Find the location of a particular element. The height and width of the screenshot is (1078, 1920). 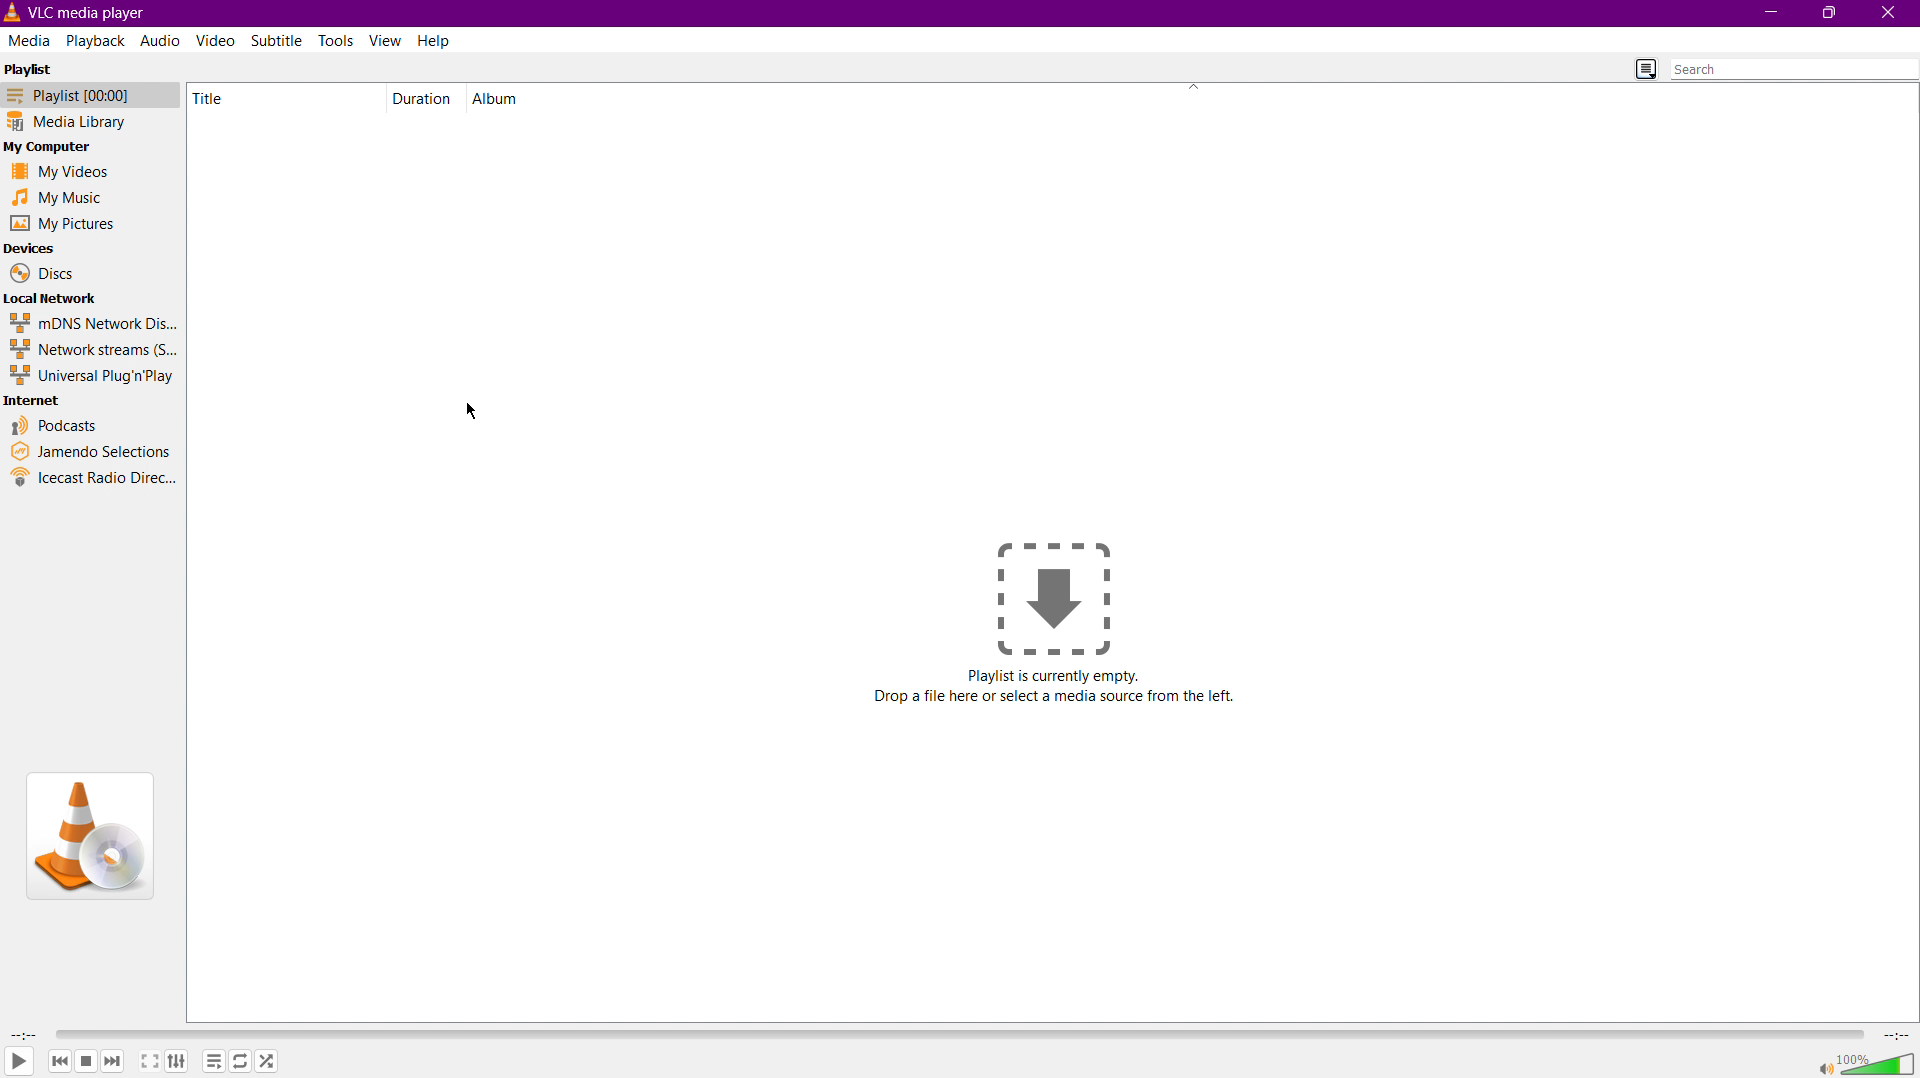

Jamendo Selections is located at coordinates (92, 452).